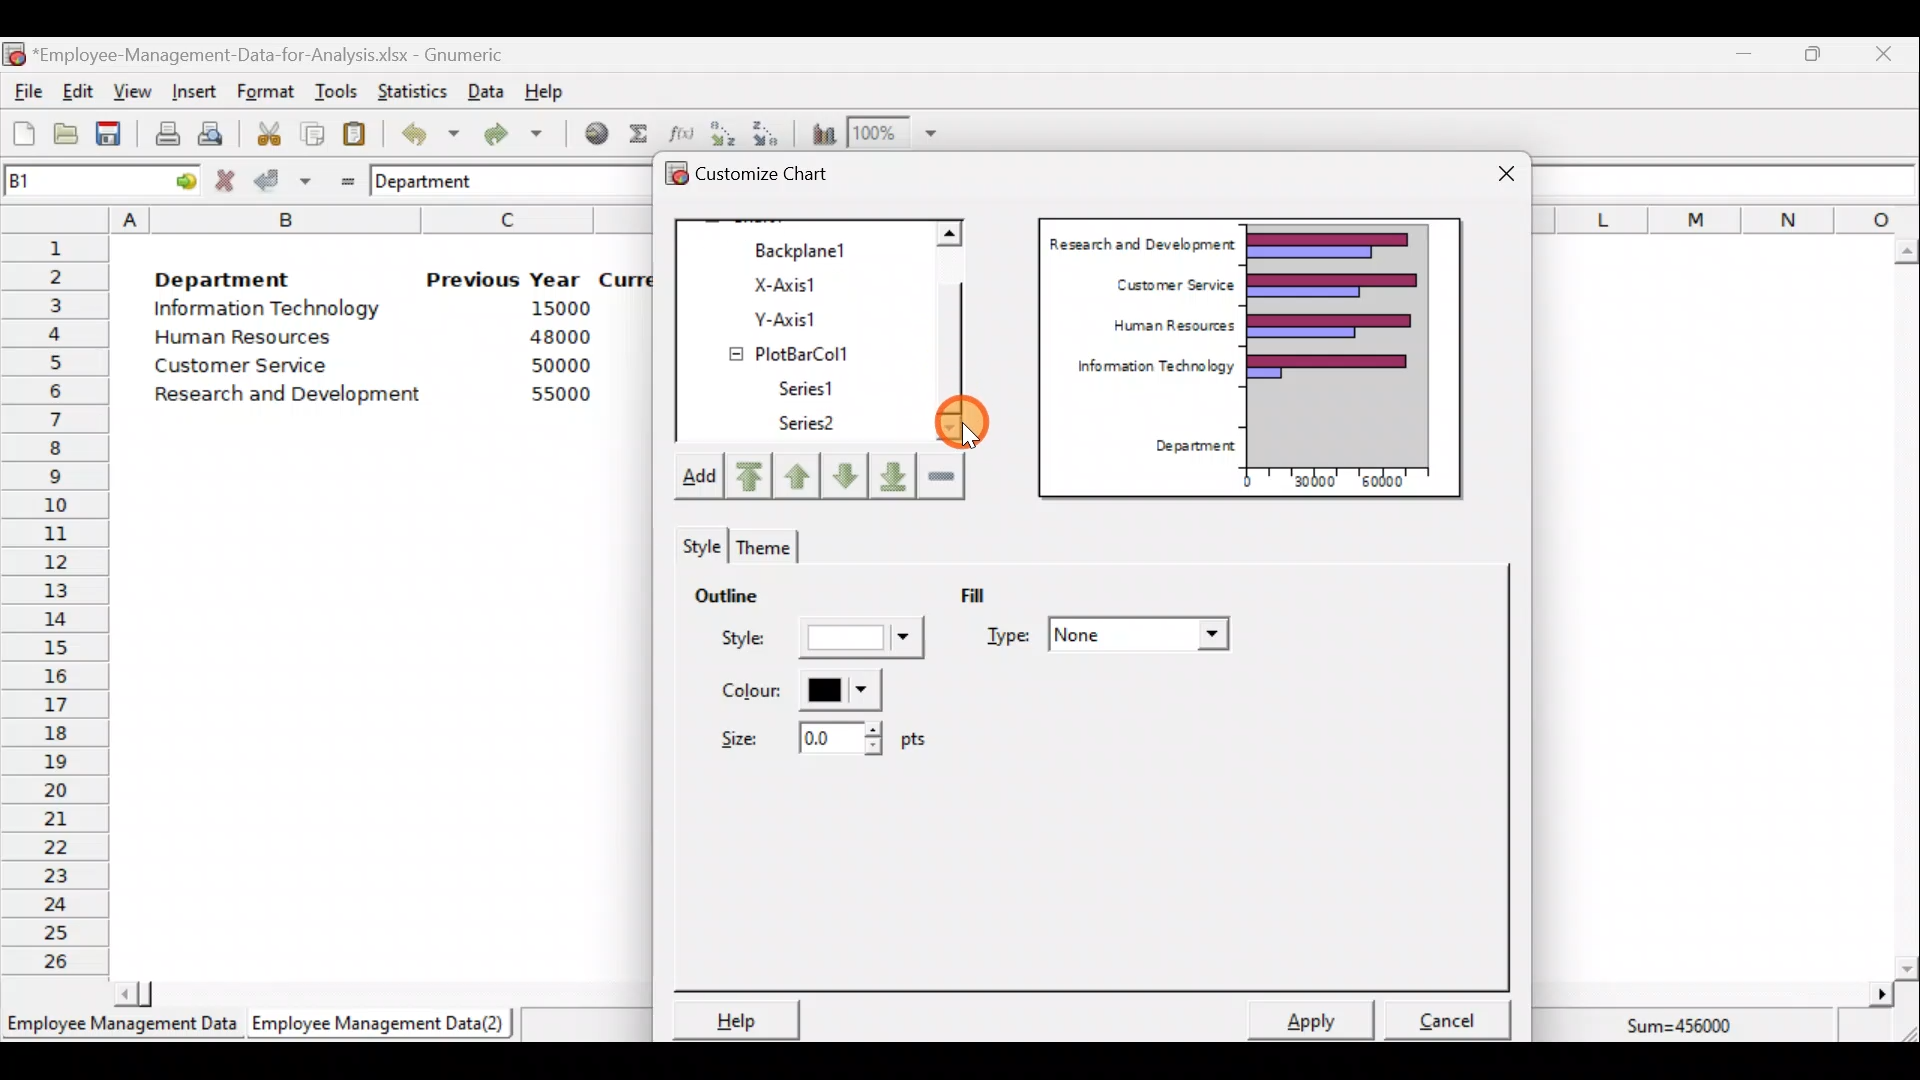  I want to click on Style, so click(697, 542).